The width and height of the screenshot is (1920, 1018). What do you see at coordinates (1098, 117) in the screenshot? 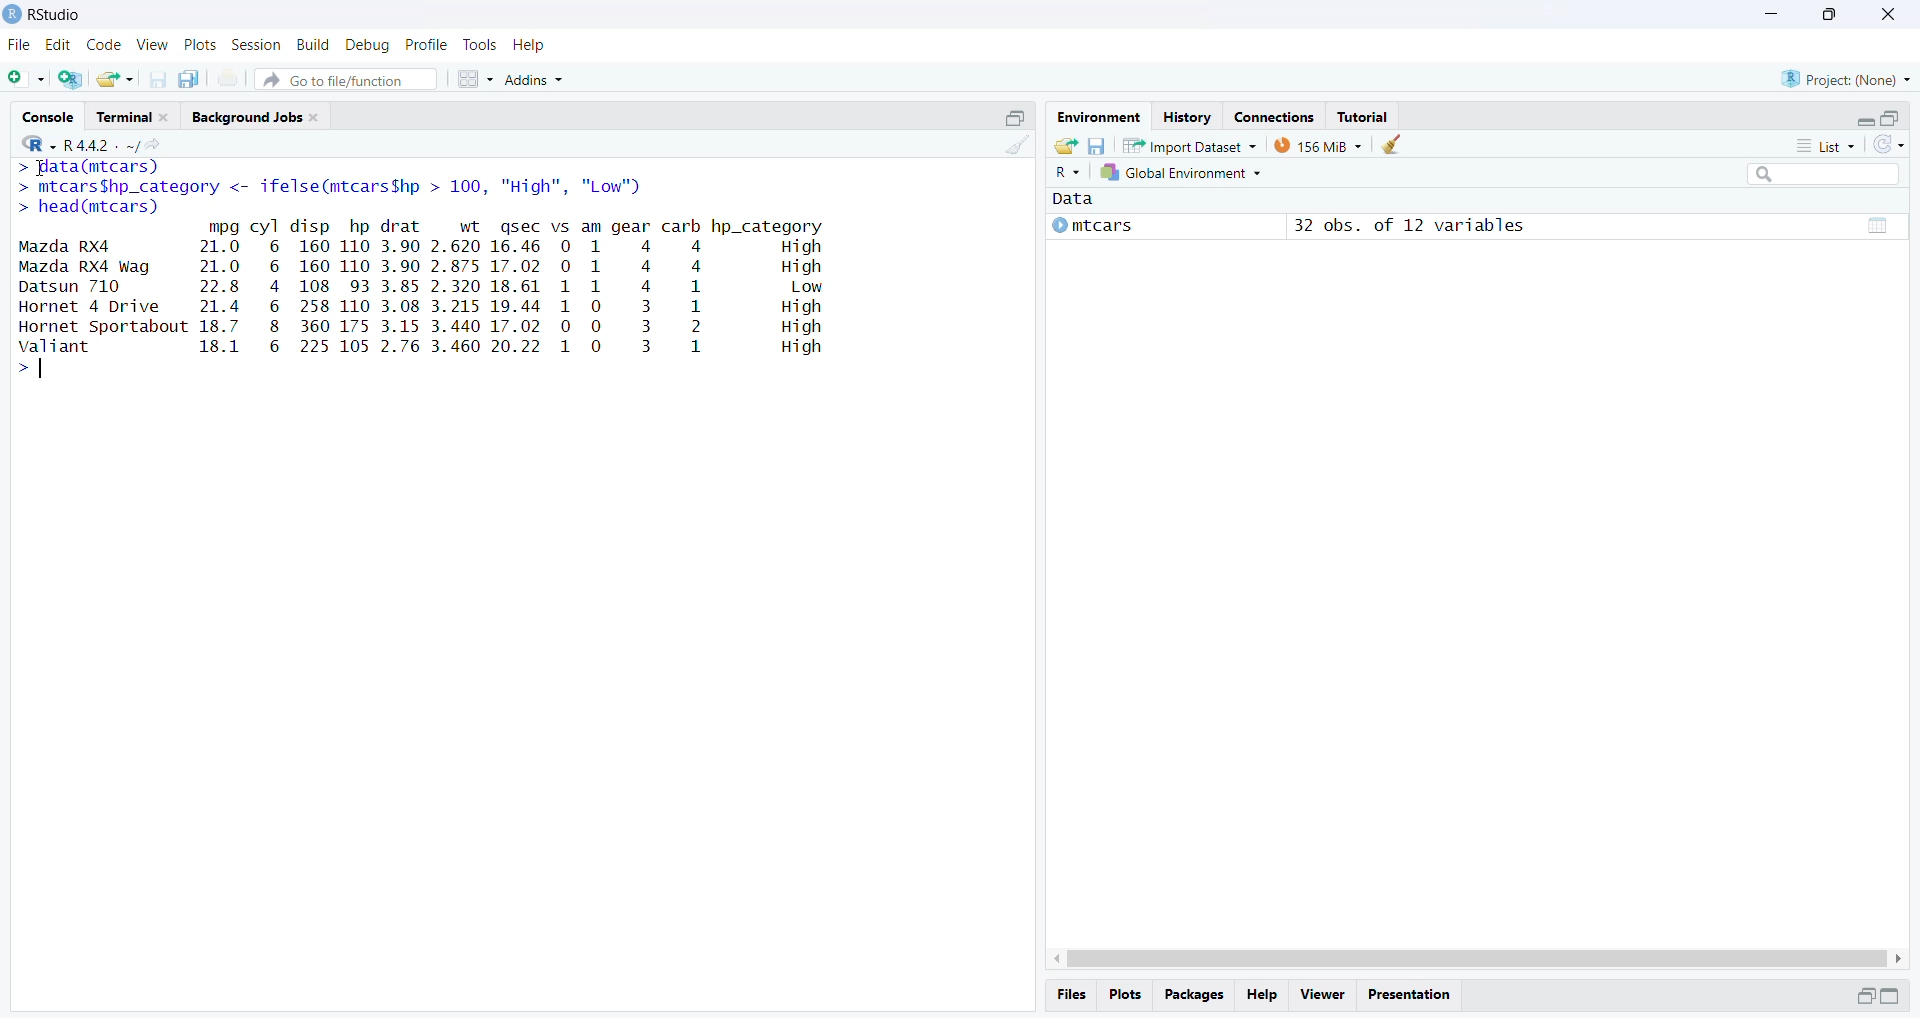
I see `Environment` at bounding box center [1098, 117].